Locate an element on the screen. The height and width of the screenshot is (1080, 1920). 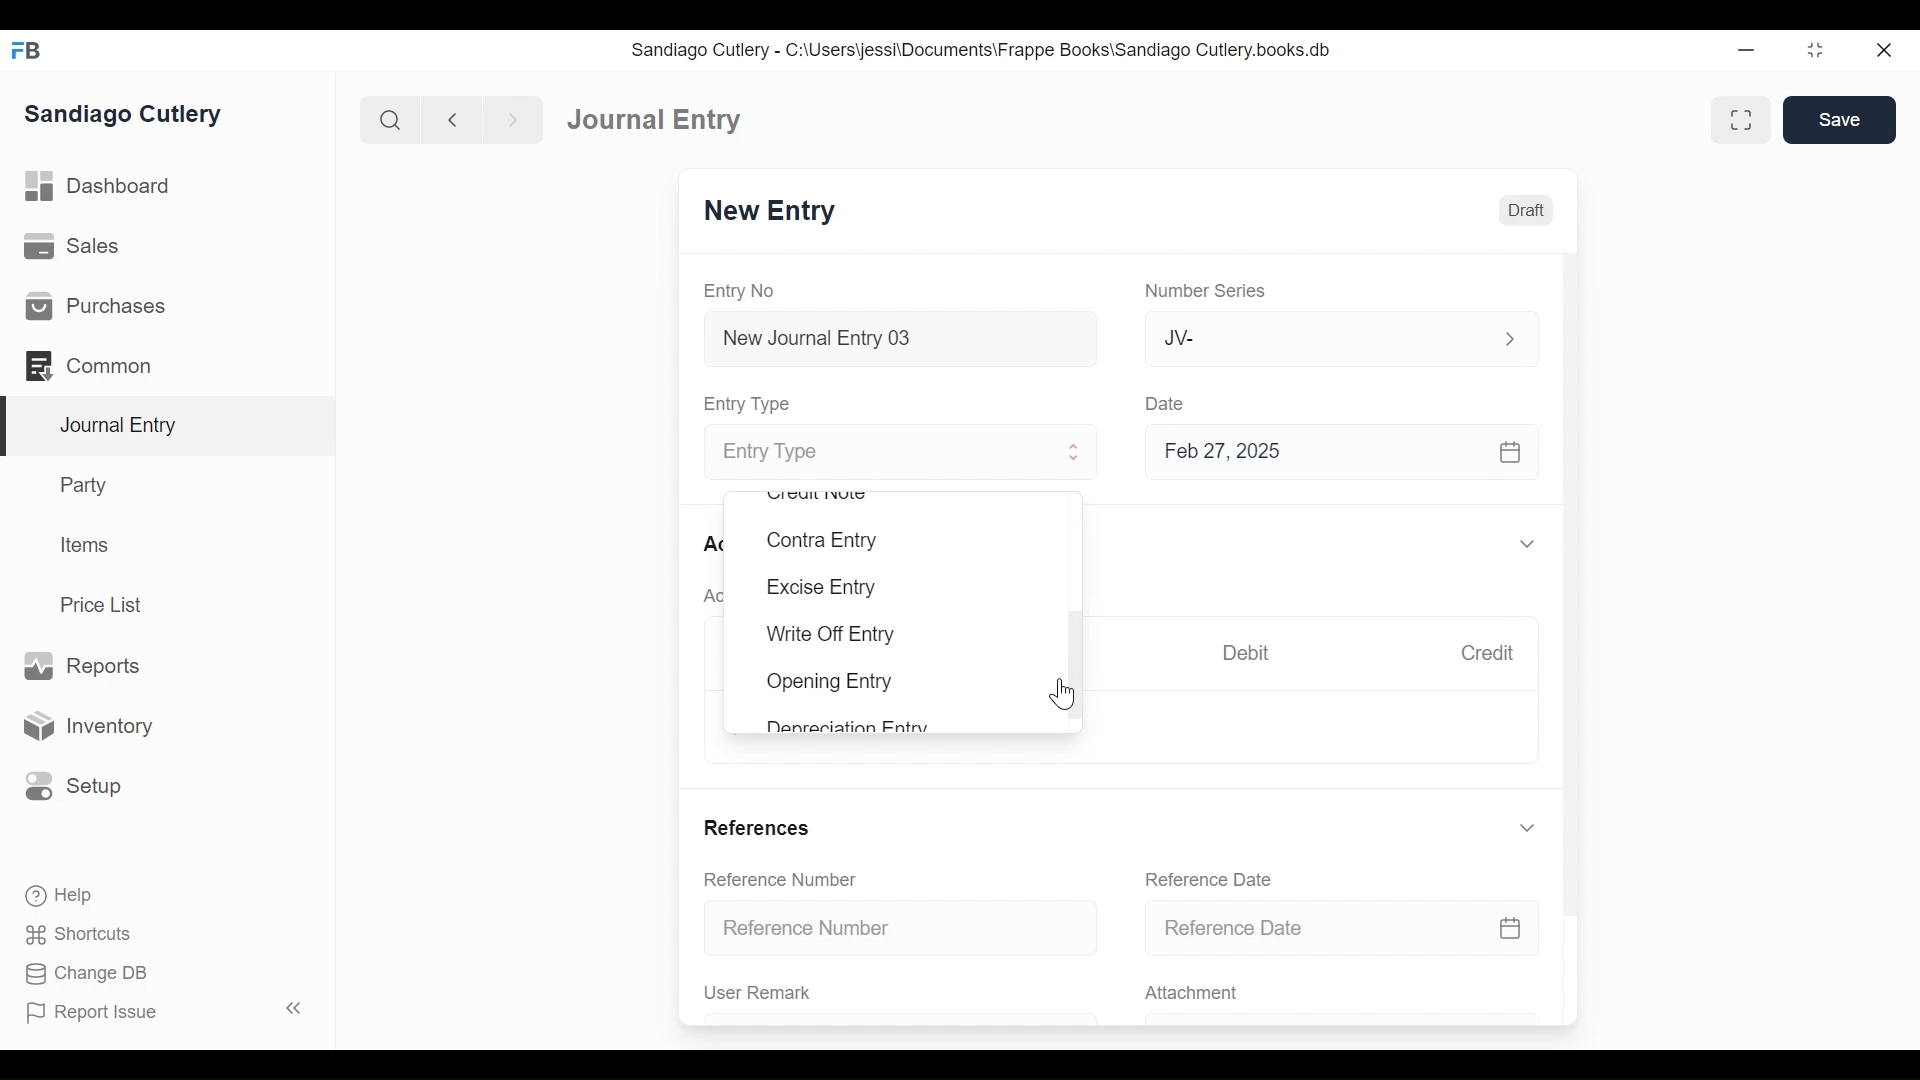
Vertical Scroll bar is located at coordinates (1575, 568).